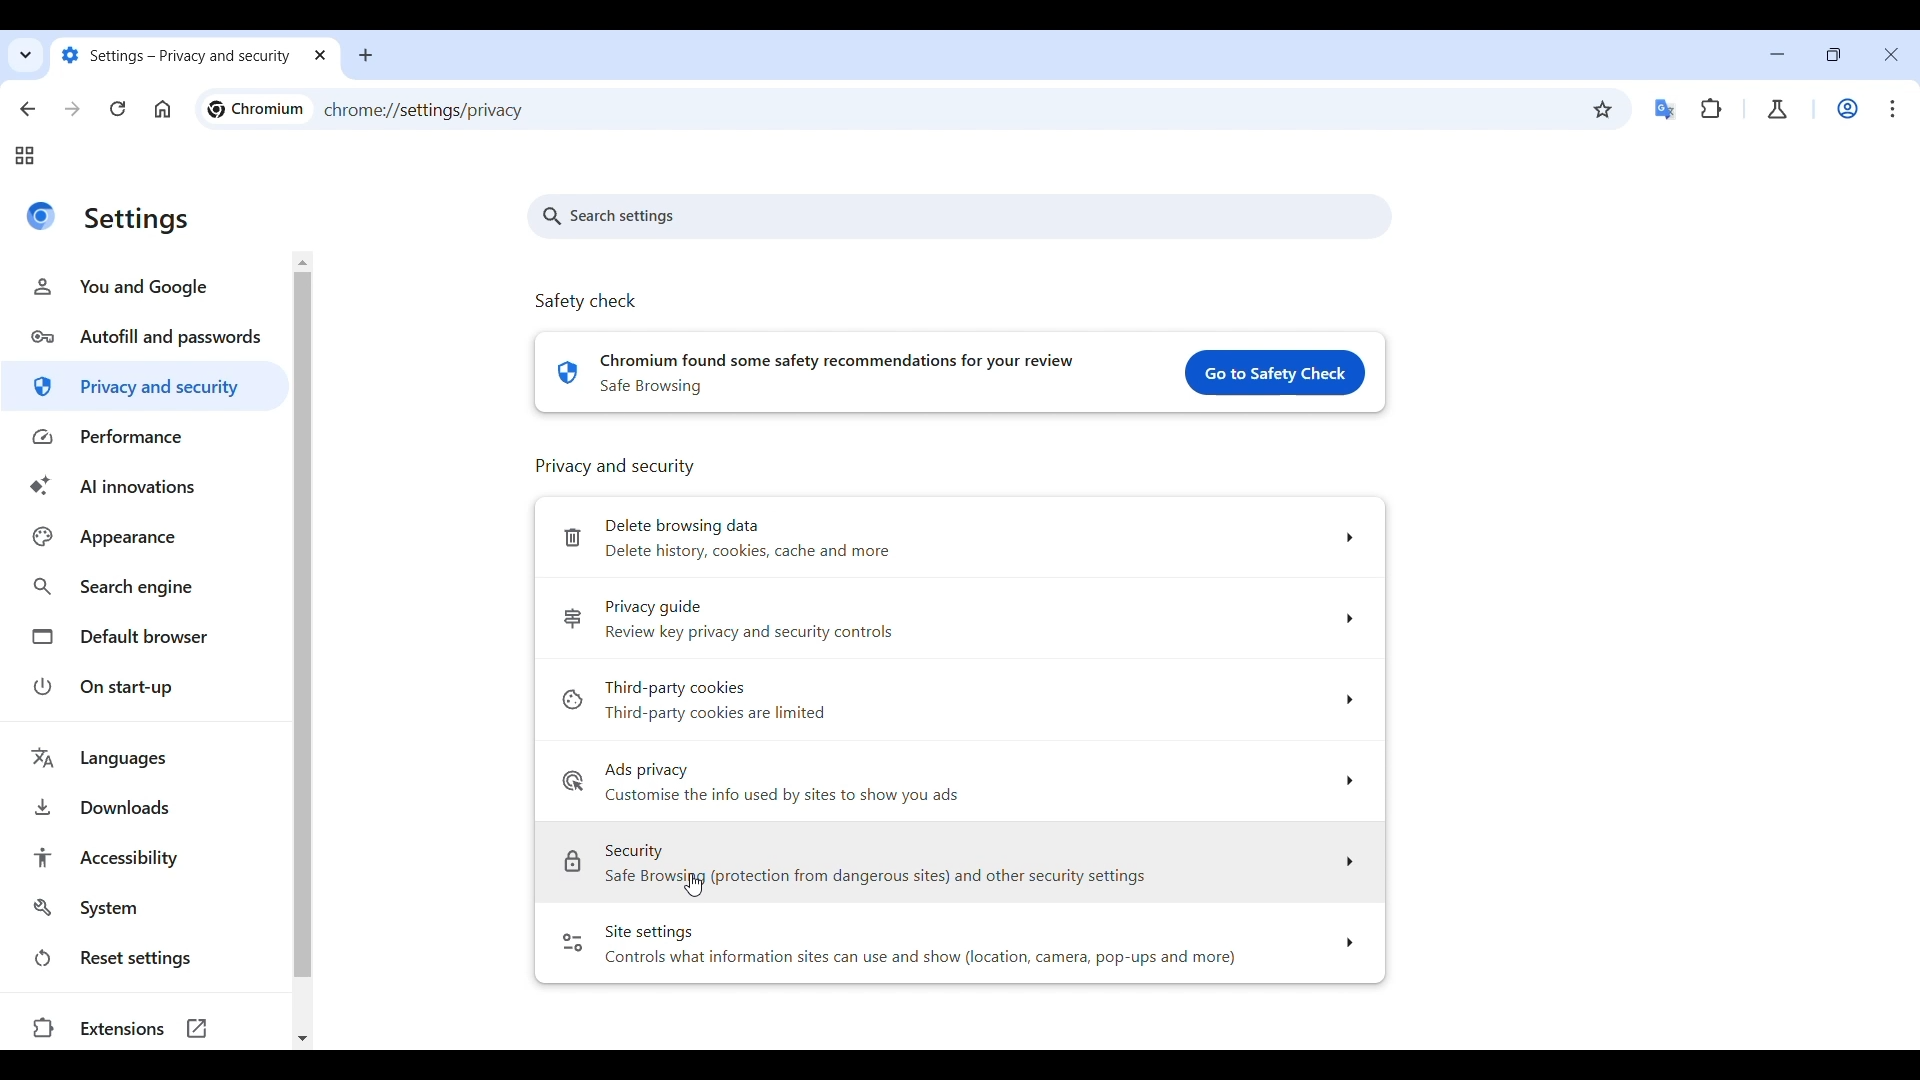 The height and width of the screenshot is (1080, 1920). What do you see at coordinates (615, 467) in the screenshot?
I see ` Privacy and Security` at bounding box center [615, 467].